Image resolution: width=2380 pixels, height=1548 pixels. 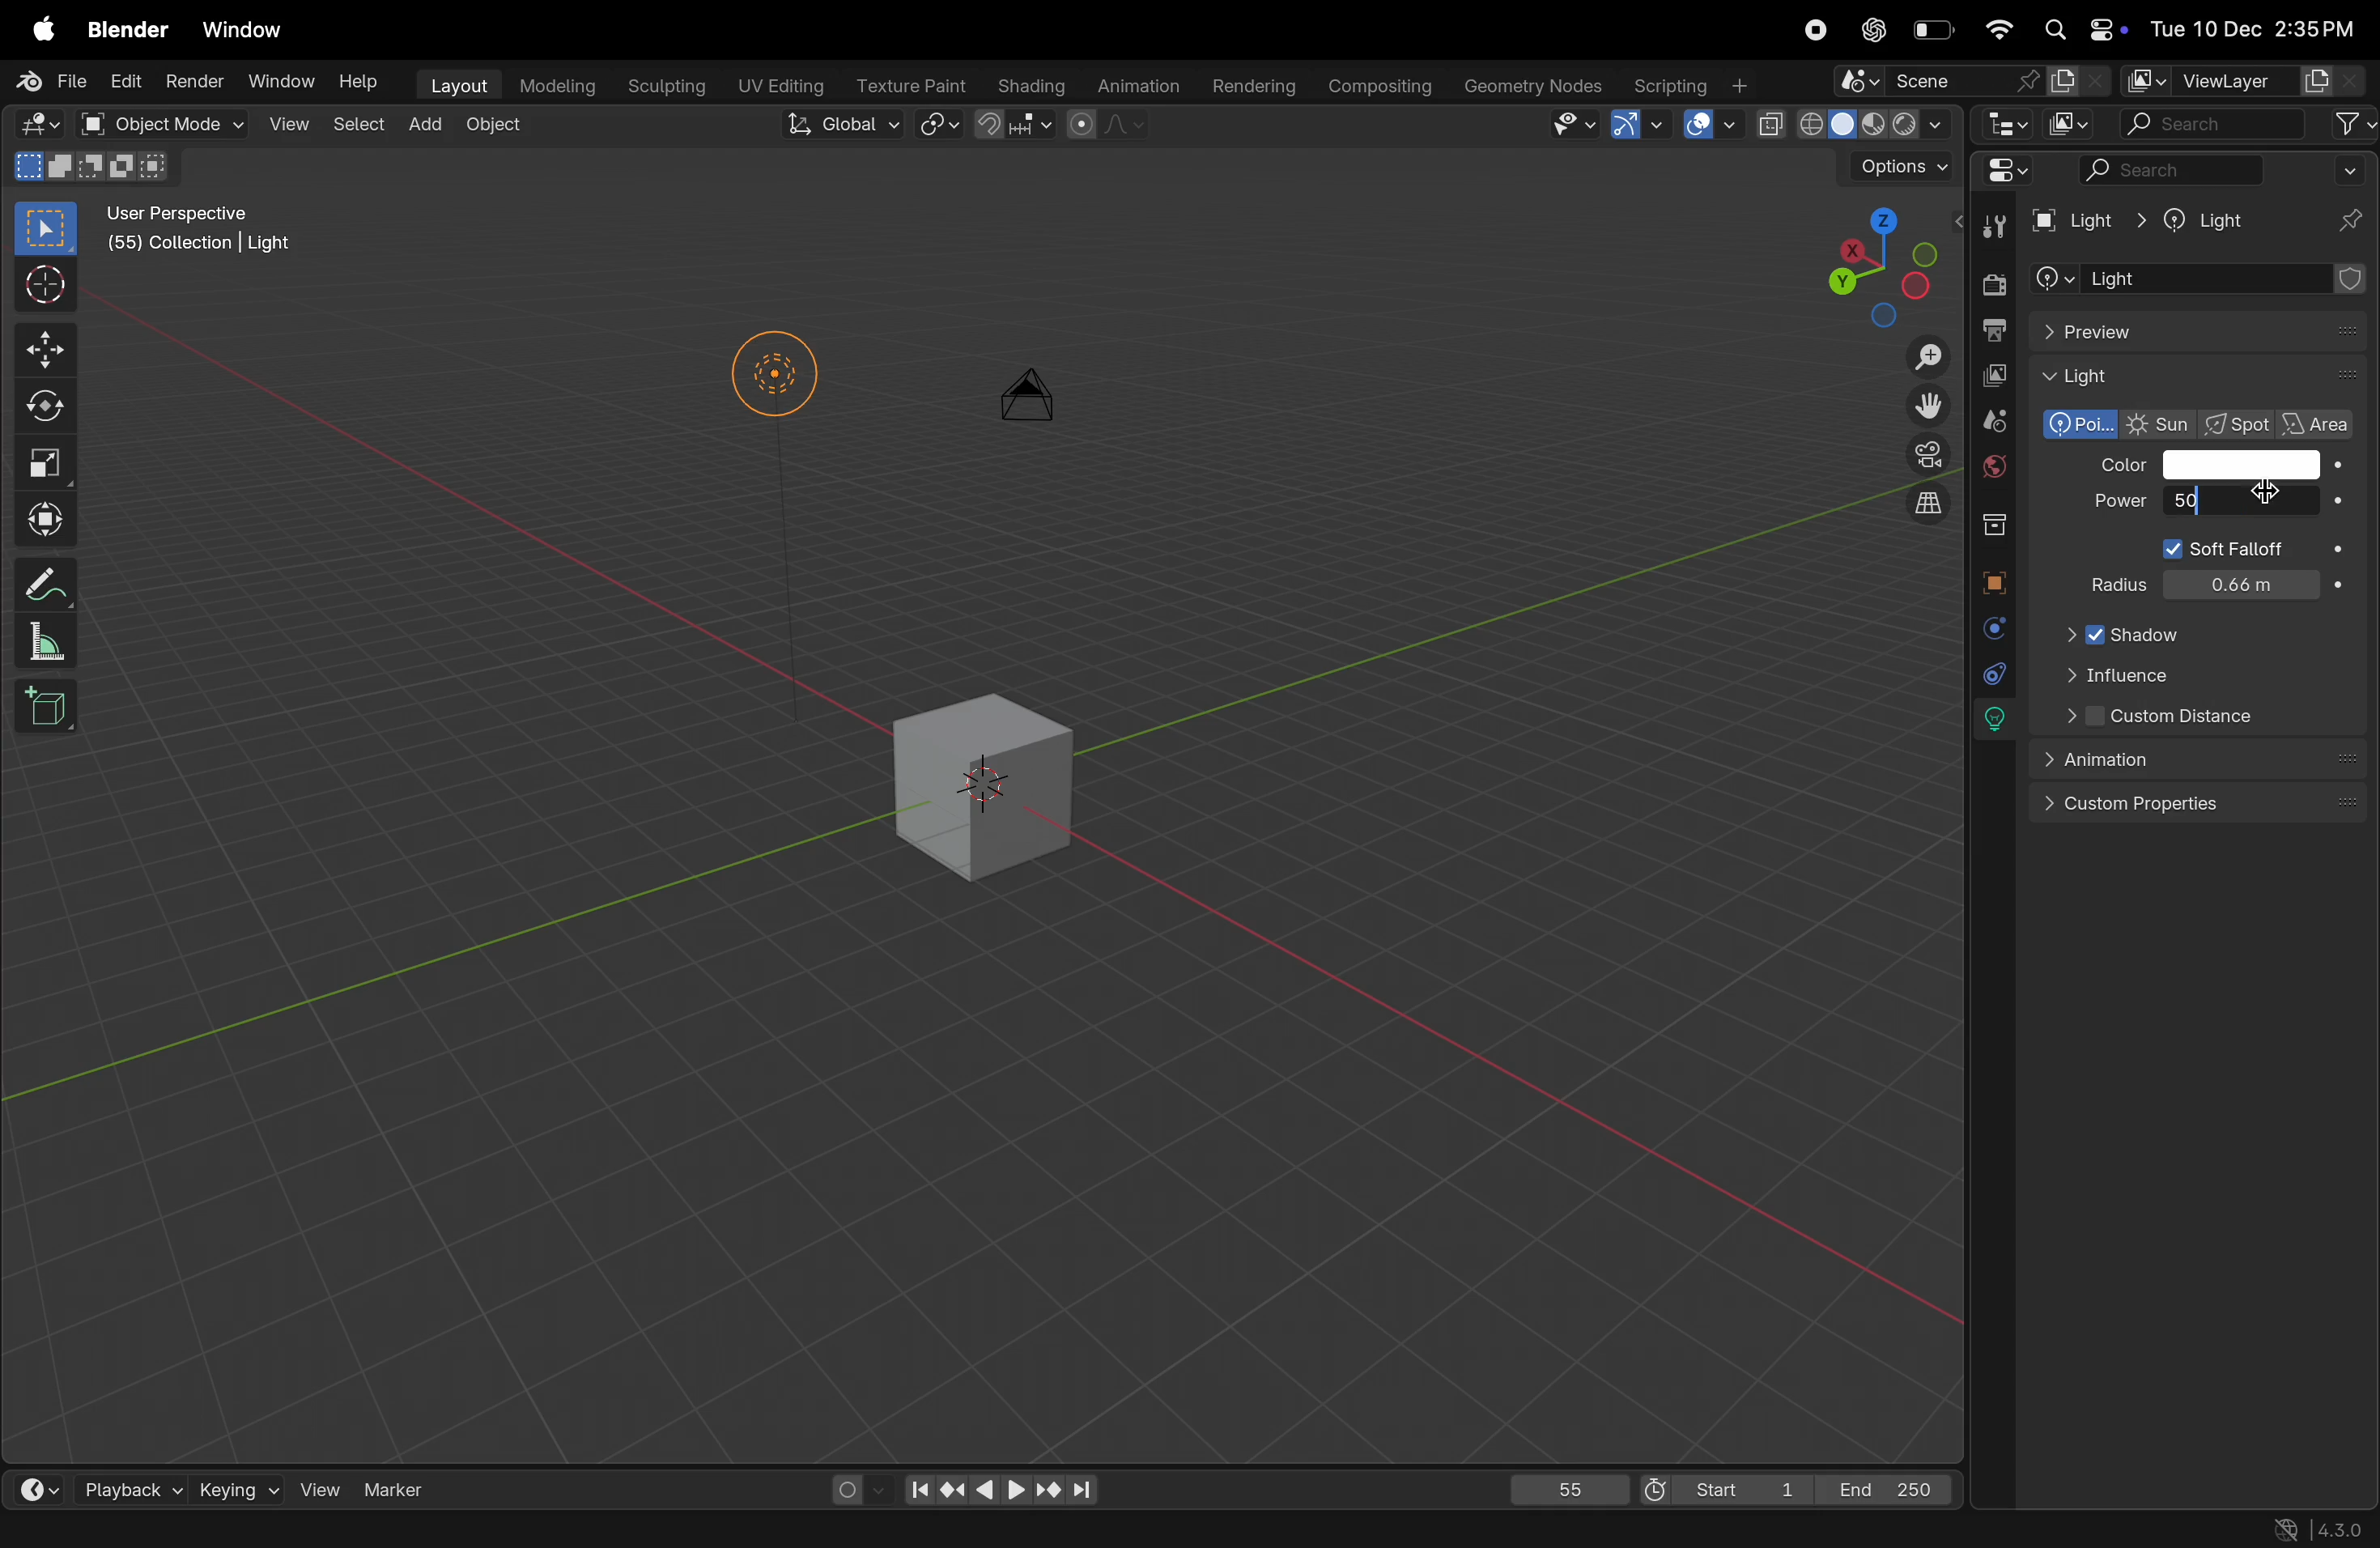 What do you see at coordinates (2162, 426) in the screenshot?
I see `Sun` at bounding box center [2162, 426].